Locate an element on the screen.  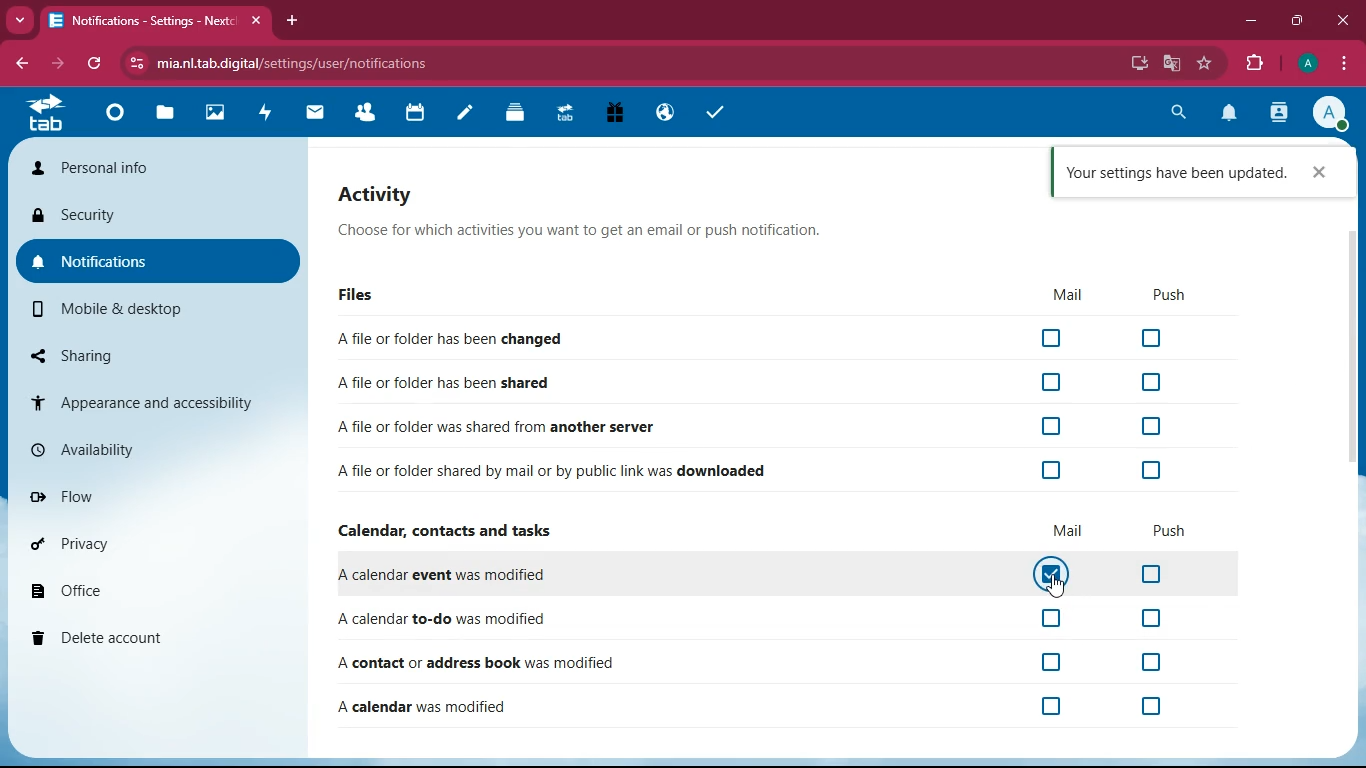
Your setting has been updated is located at coordinates (1174, 173).